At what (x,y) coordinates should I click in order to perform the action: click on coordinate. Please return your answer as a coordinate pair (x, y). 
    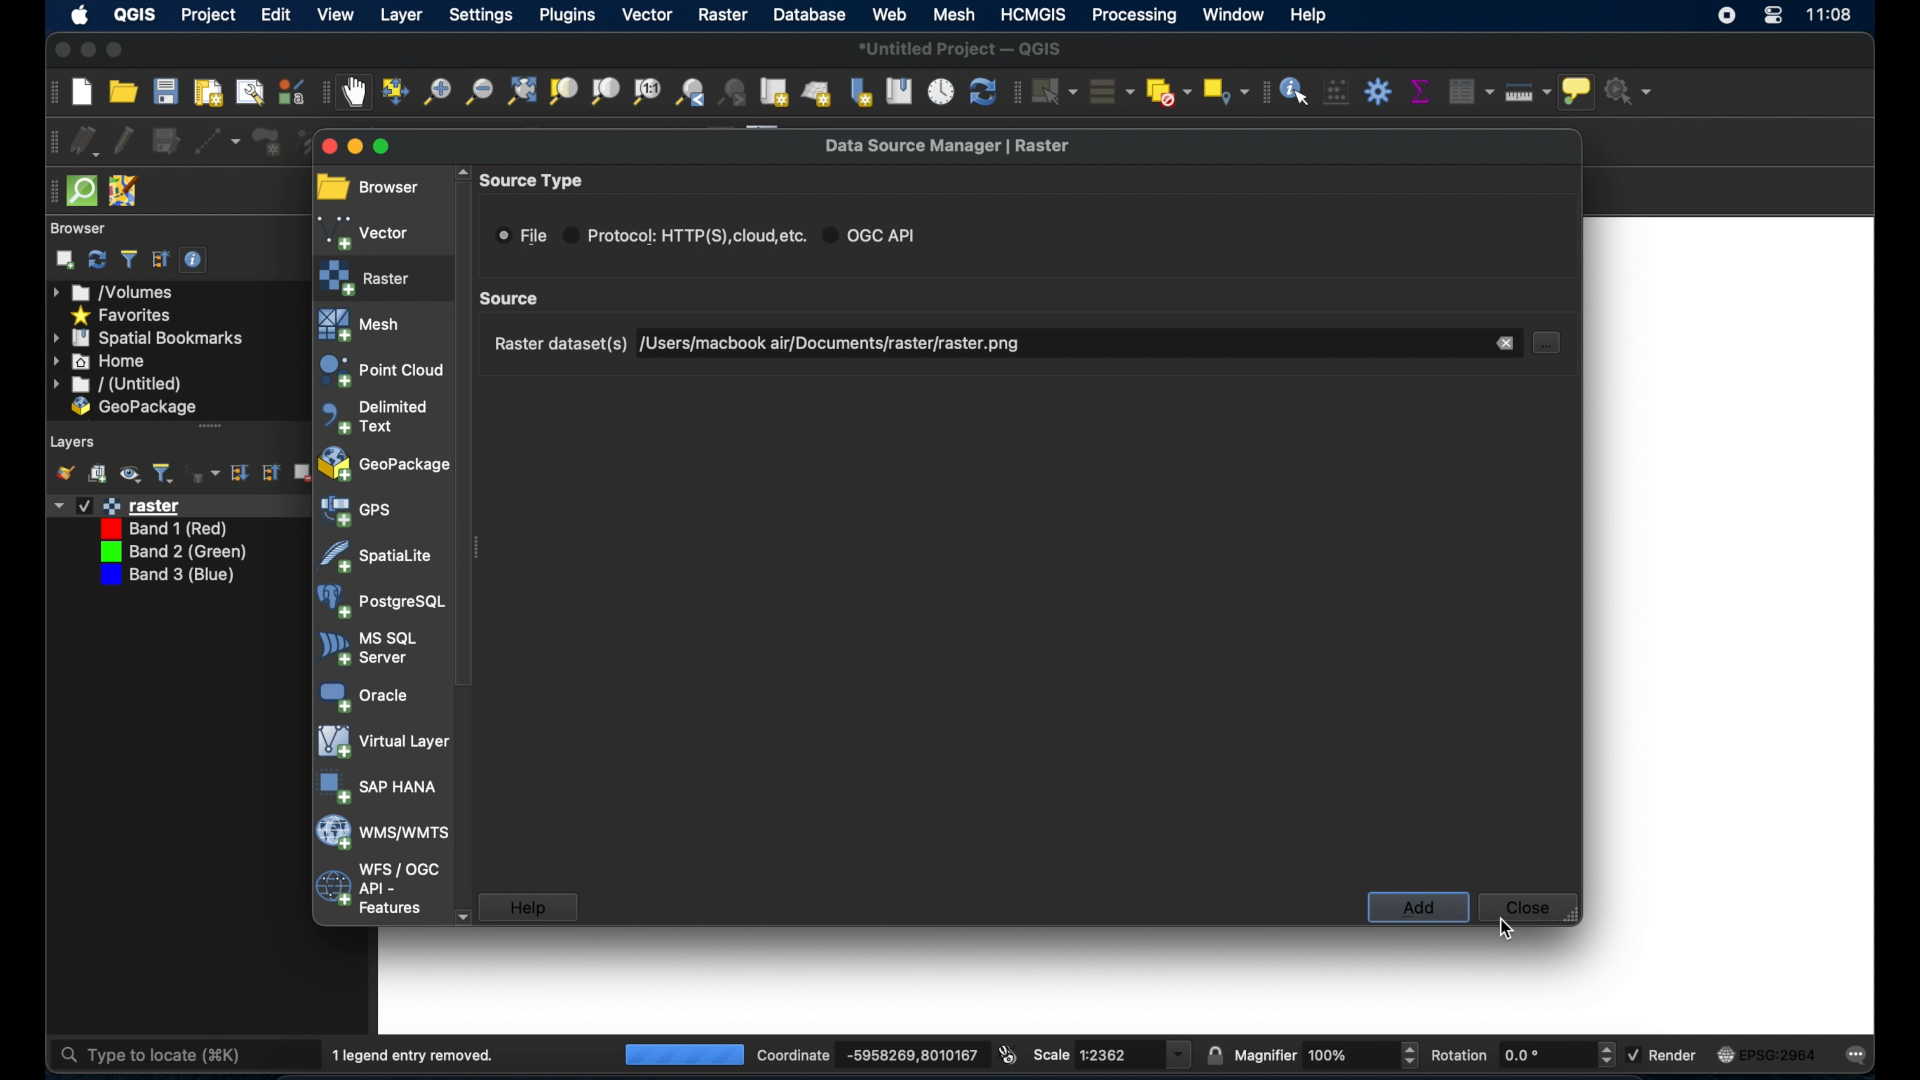
    Looking at the image, I should click on (908, 1055).